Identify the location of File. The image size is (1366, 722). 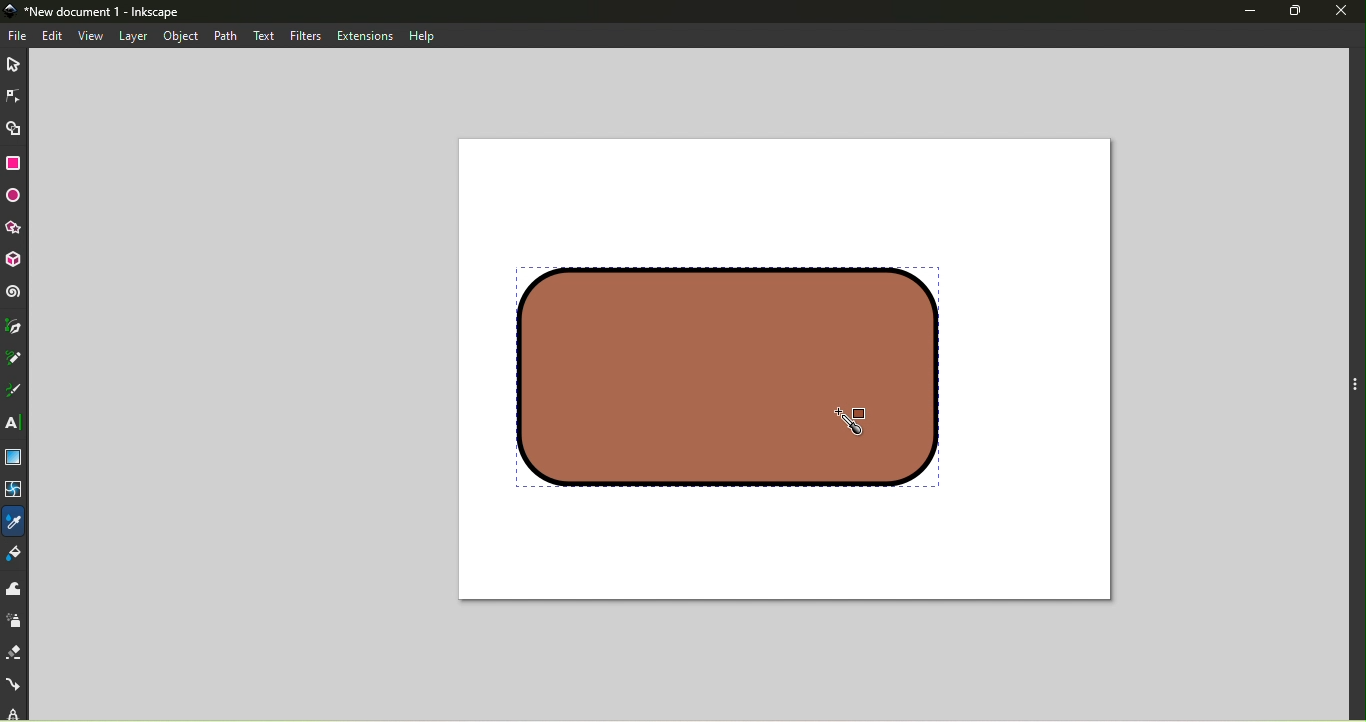
(19, 36).